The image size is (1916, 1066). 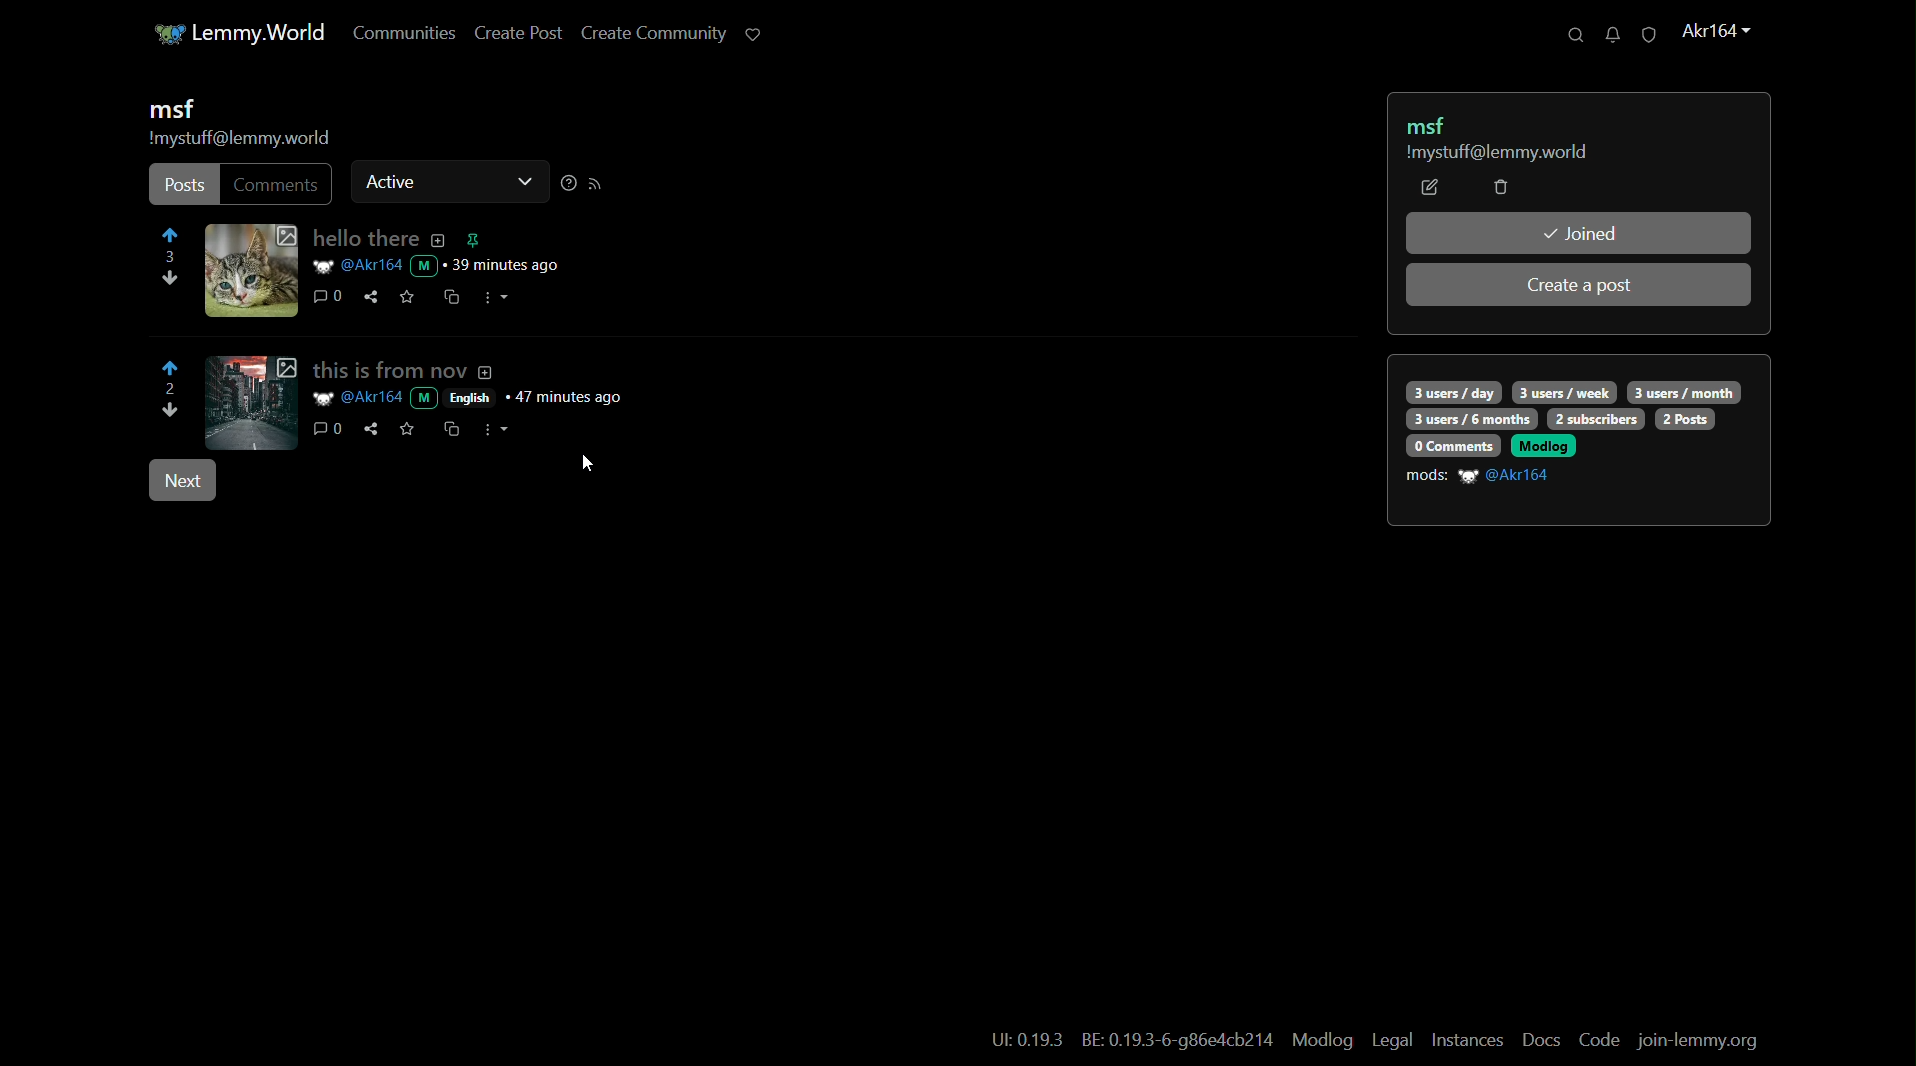 I want to click on docs, so click(x=1542, y=1040).